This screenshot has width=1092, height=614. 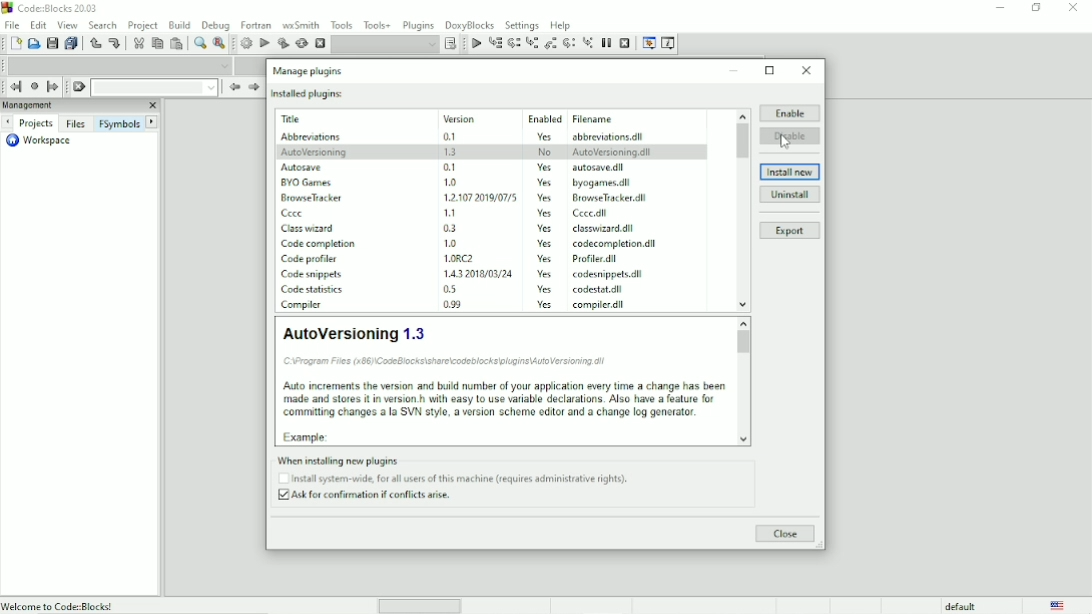 I want to click on Next, so click(x=253, y=87).